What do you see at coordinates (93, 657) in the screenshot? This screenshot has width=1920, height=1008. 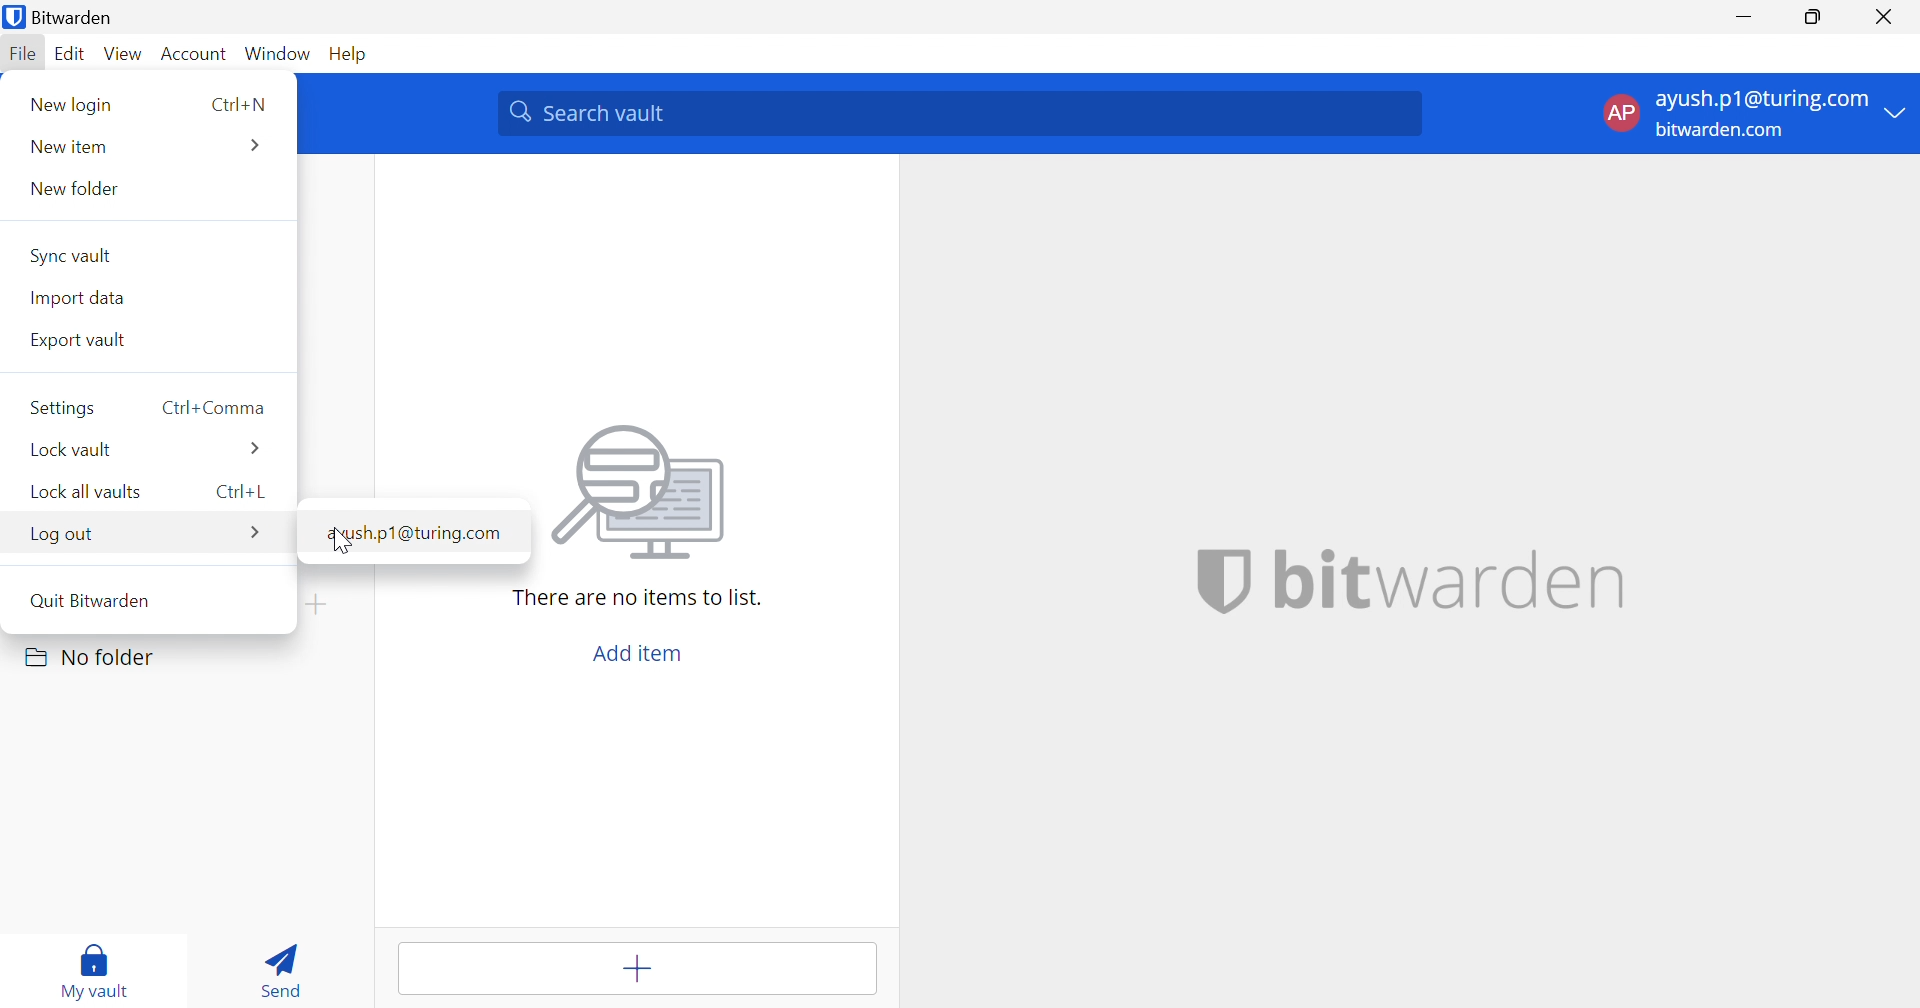 I see `No folder` at bounding box center [93, 657].